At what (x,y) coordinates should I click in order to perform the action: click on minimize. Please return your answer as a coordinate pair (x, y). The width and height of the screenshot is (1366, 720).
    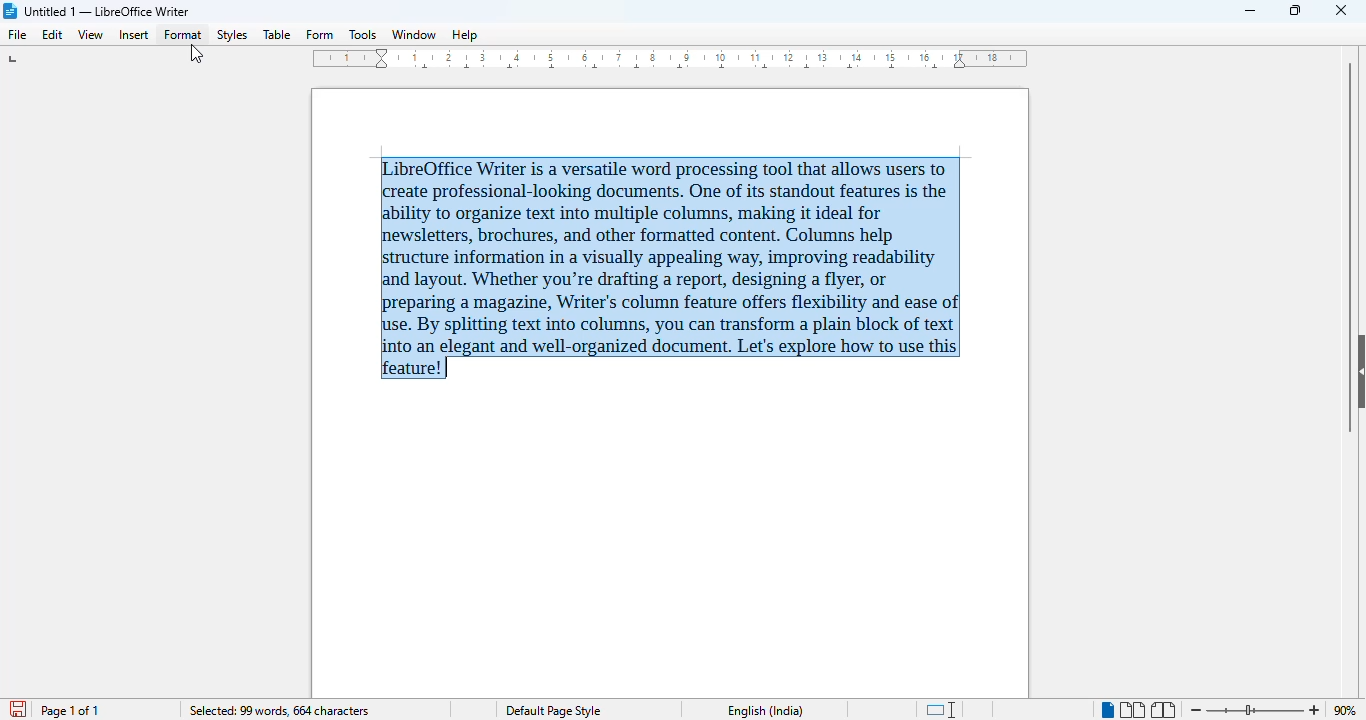
    Looking at the image, I should click on (1252, 11).